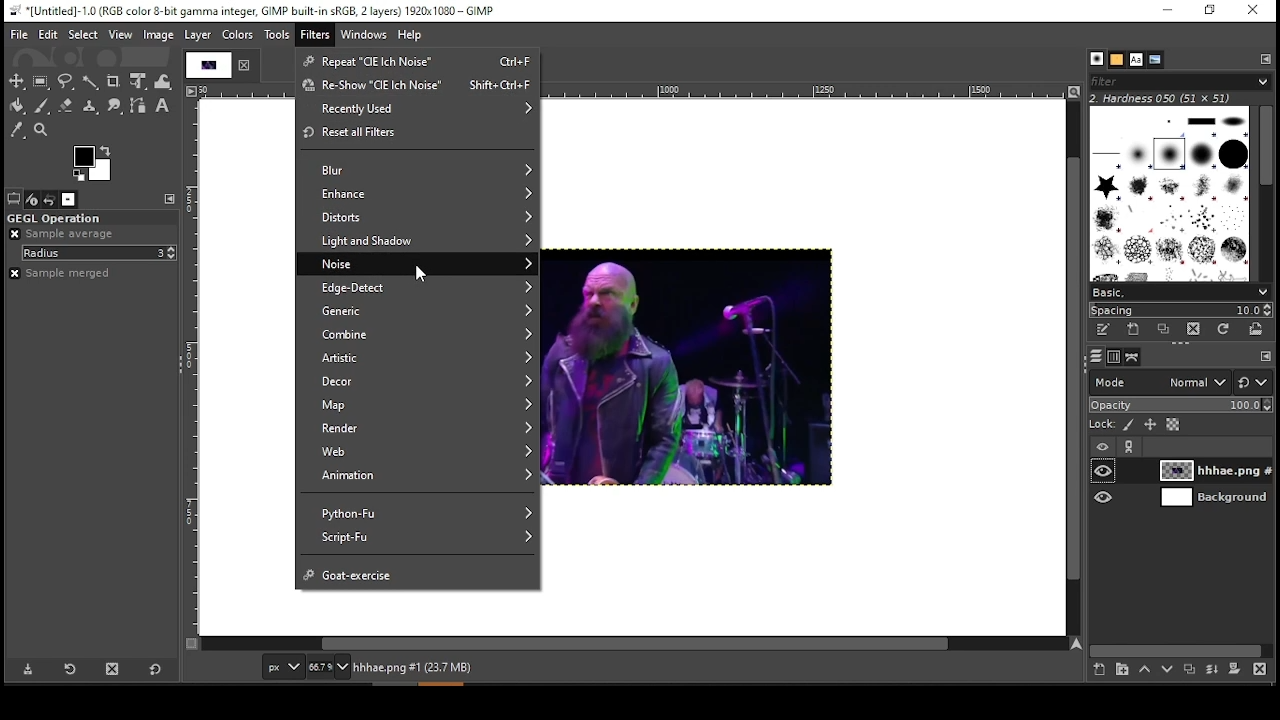 This screenshot has width=1280, height=720. Describe the element at coordinates (40, 104) in the screenshot. I see `paint brush tool` at that location.